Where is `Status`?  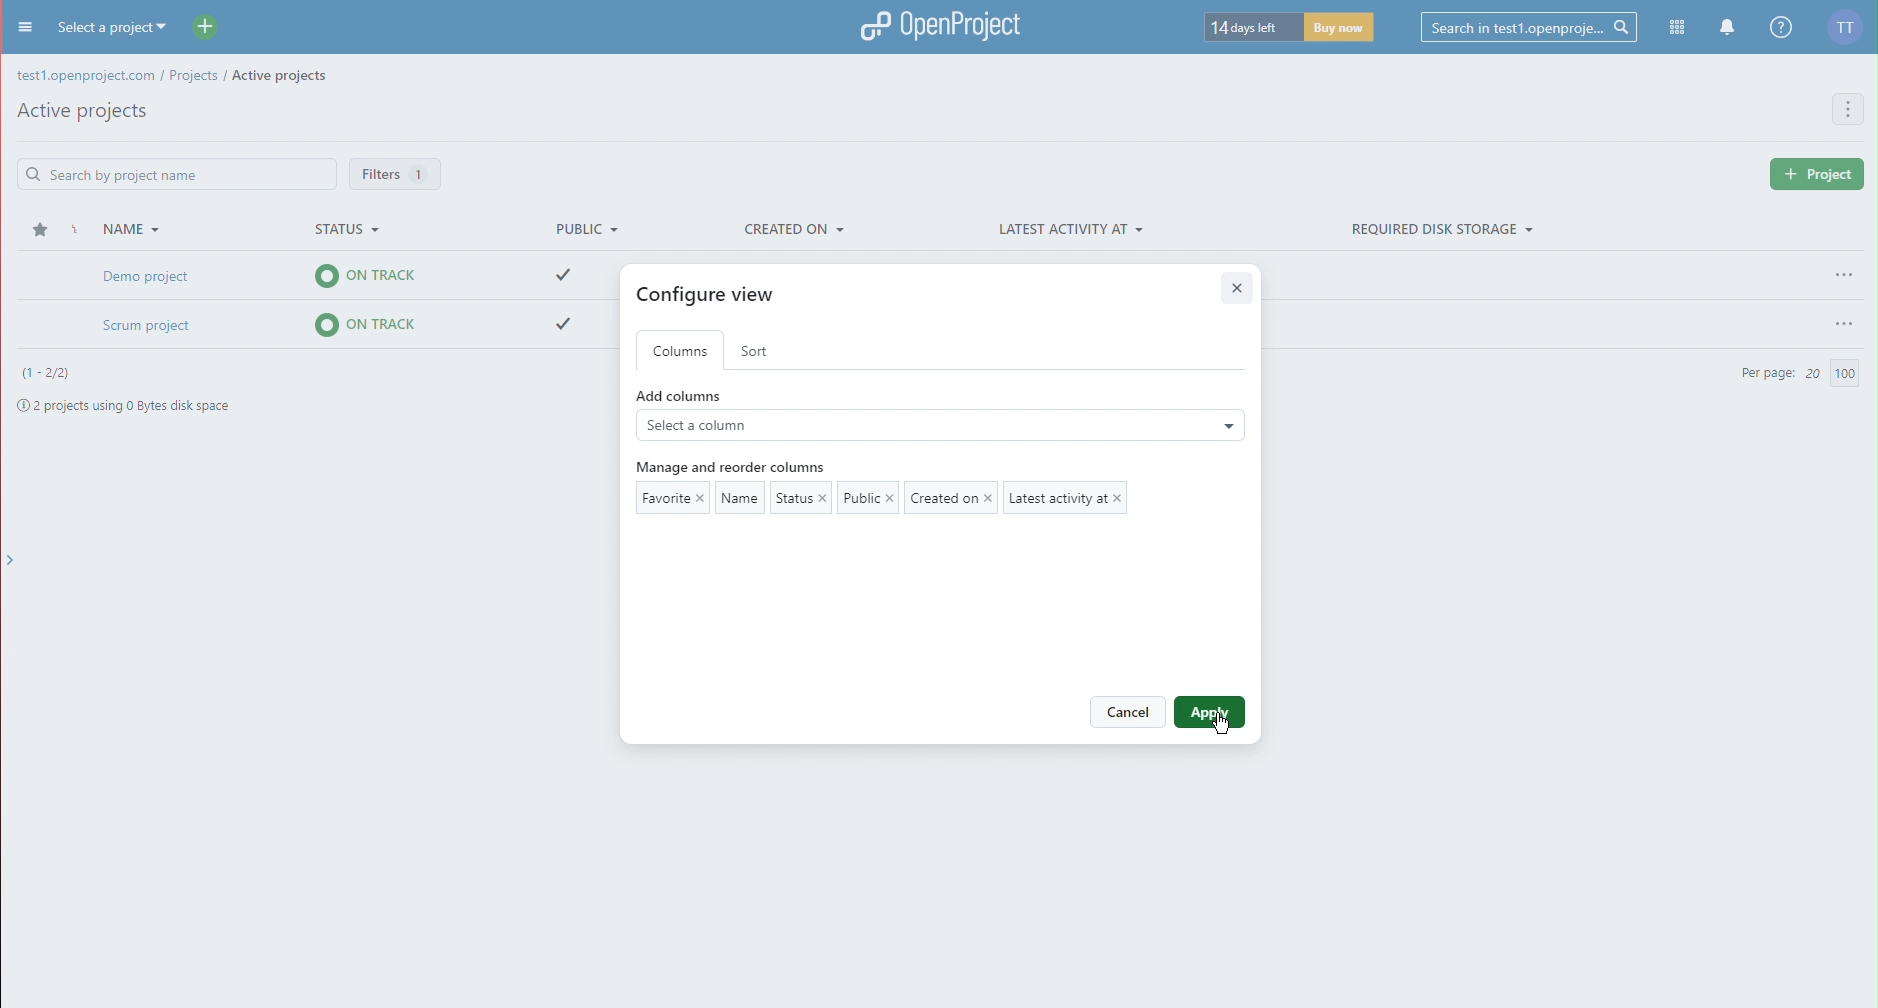
Status is located at coordinates (351, 233).